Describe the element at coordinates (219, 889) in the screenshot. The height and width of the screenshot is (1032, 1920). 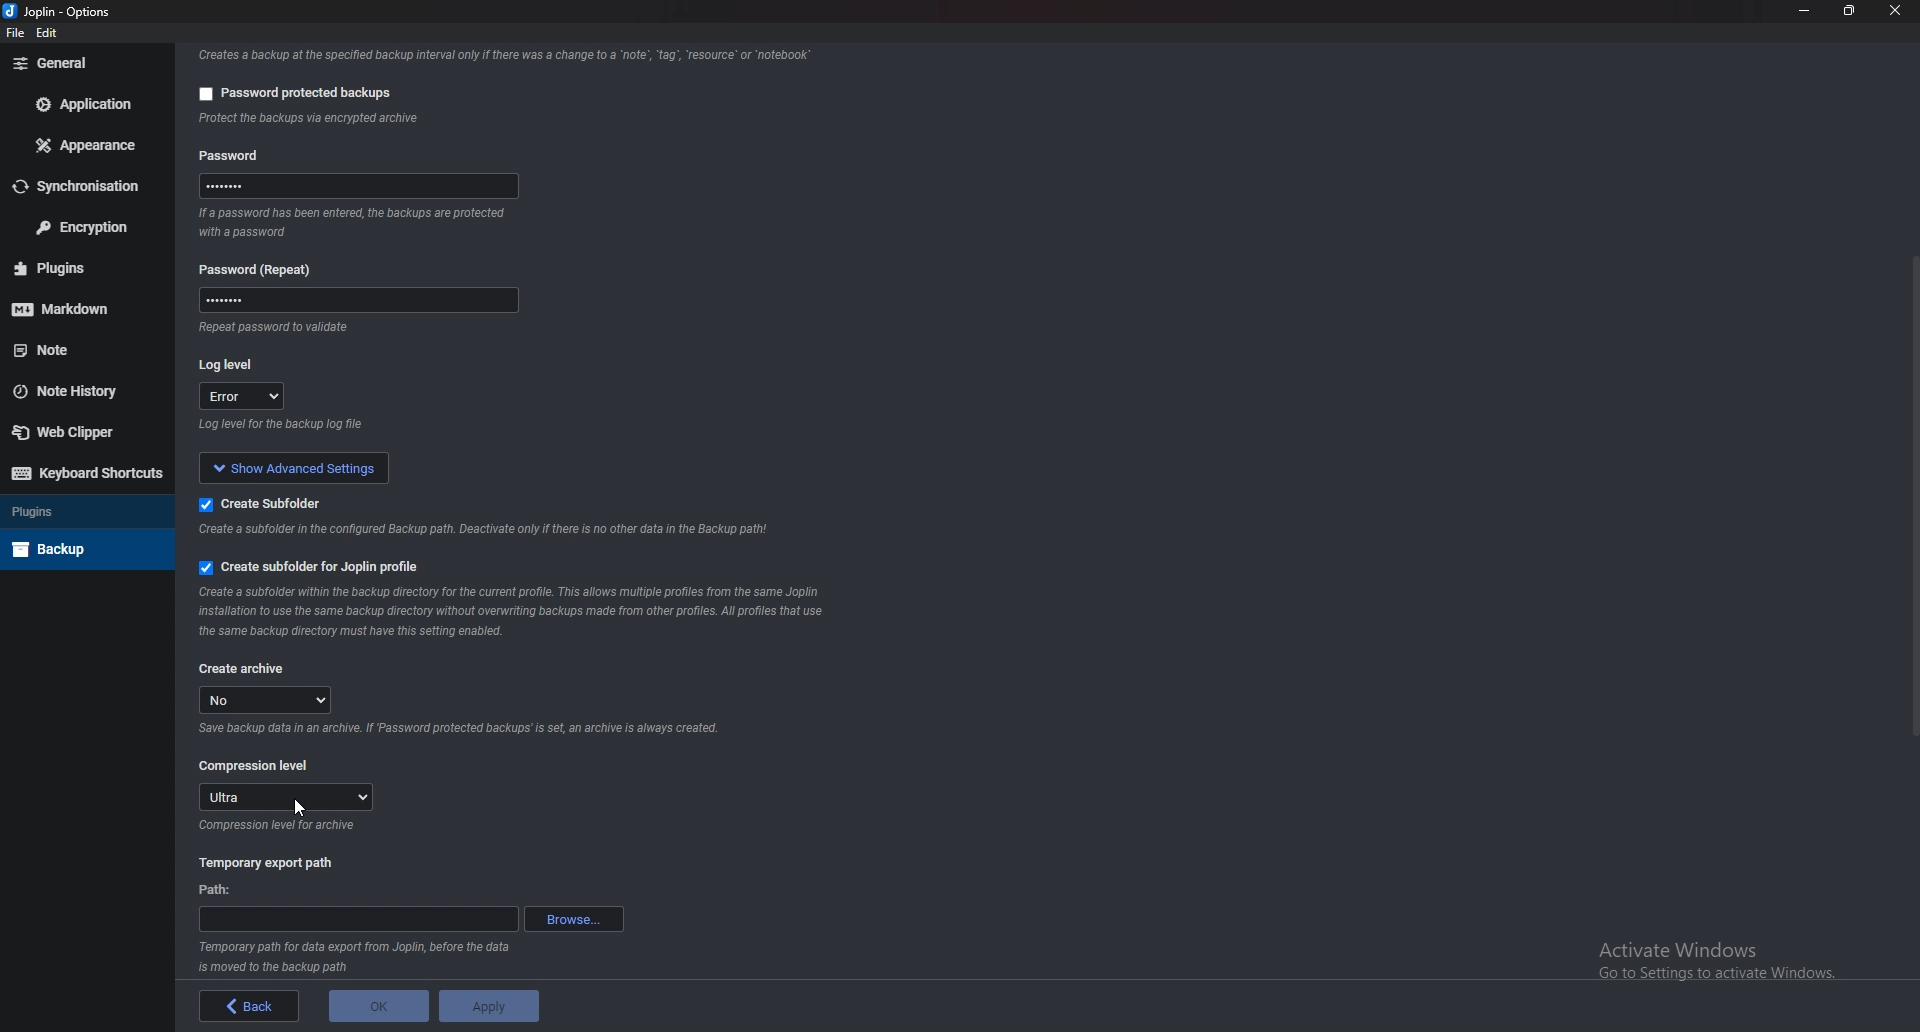
I see `path` at that location.